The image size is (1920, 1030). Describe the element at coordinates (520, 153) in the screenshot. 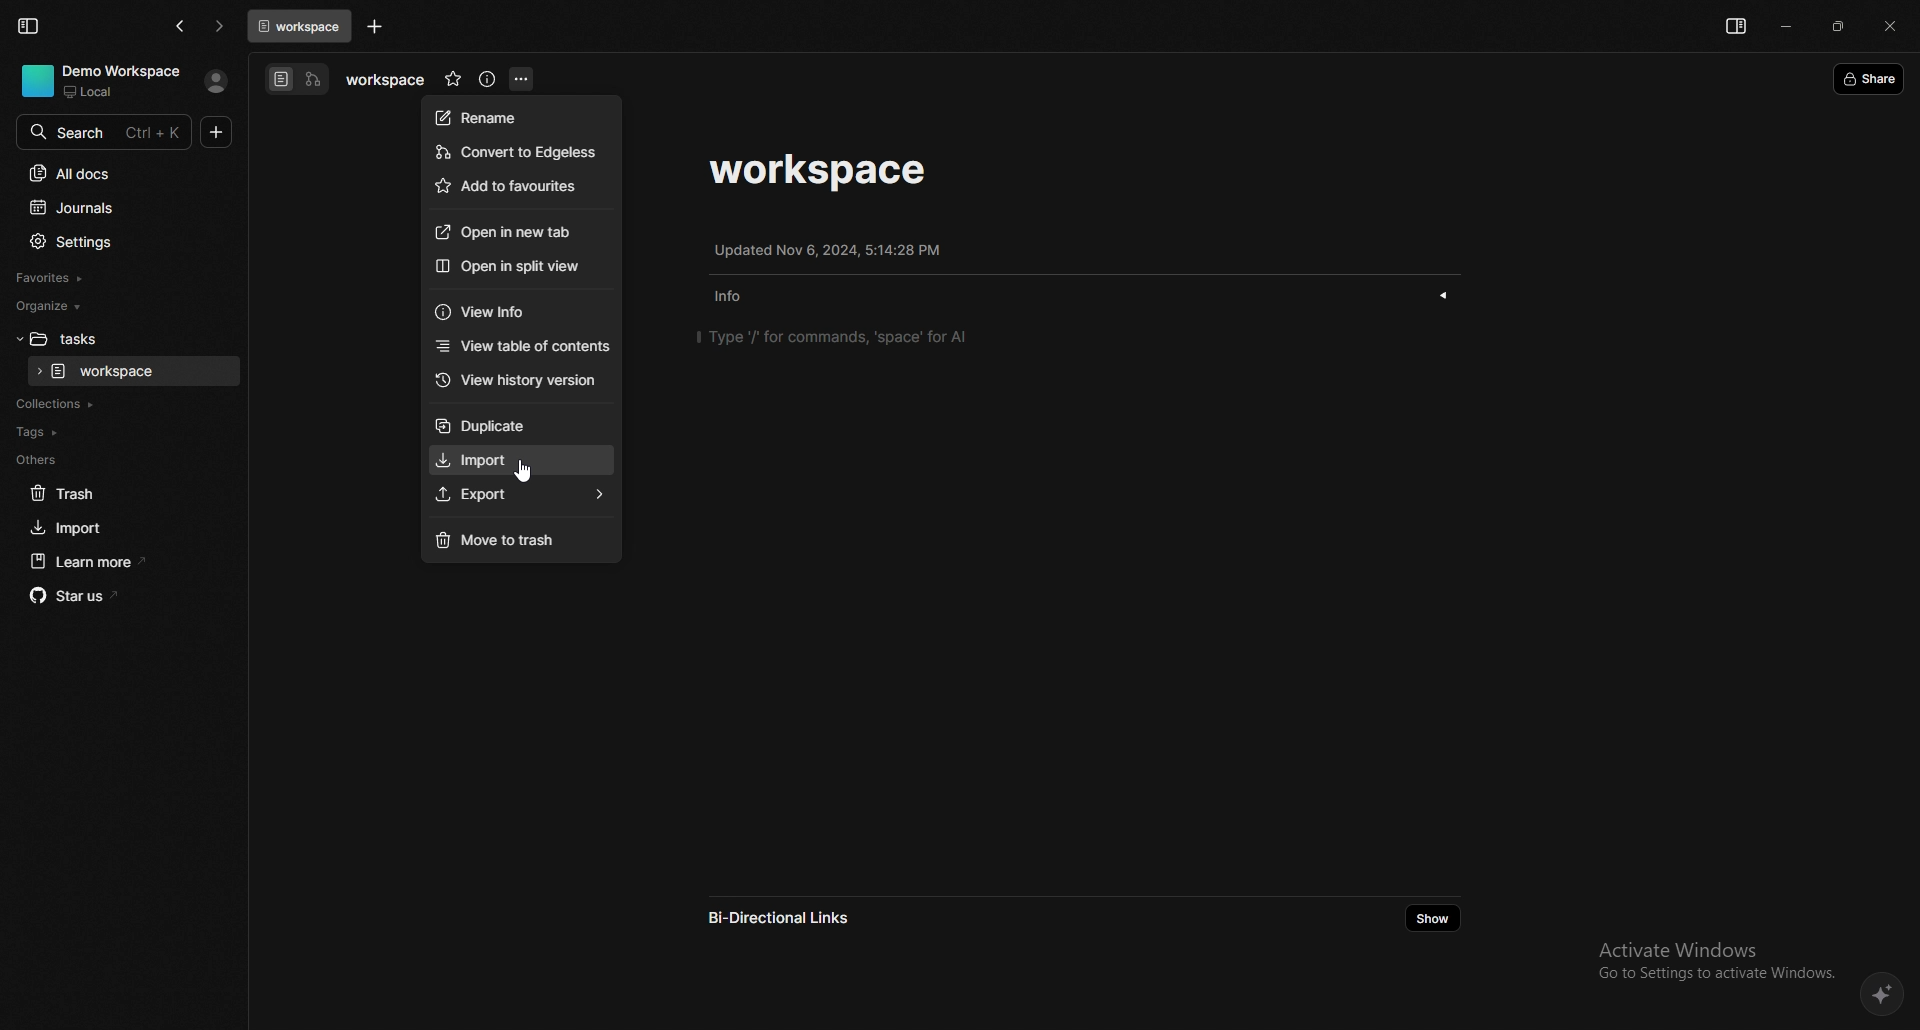

I see `convert to edgeless` at that location.